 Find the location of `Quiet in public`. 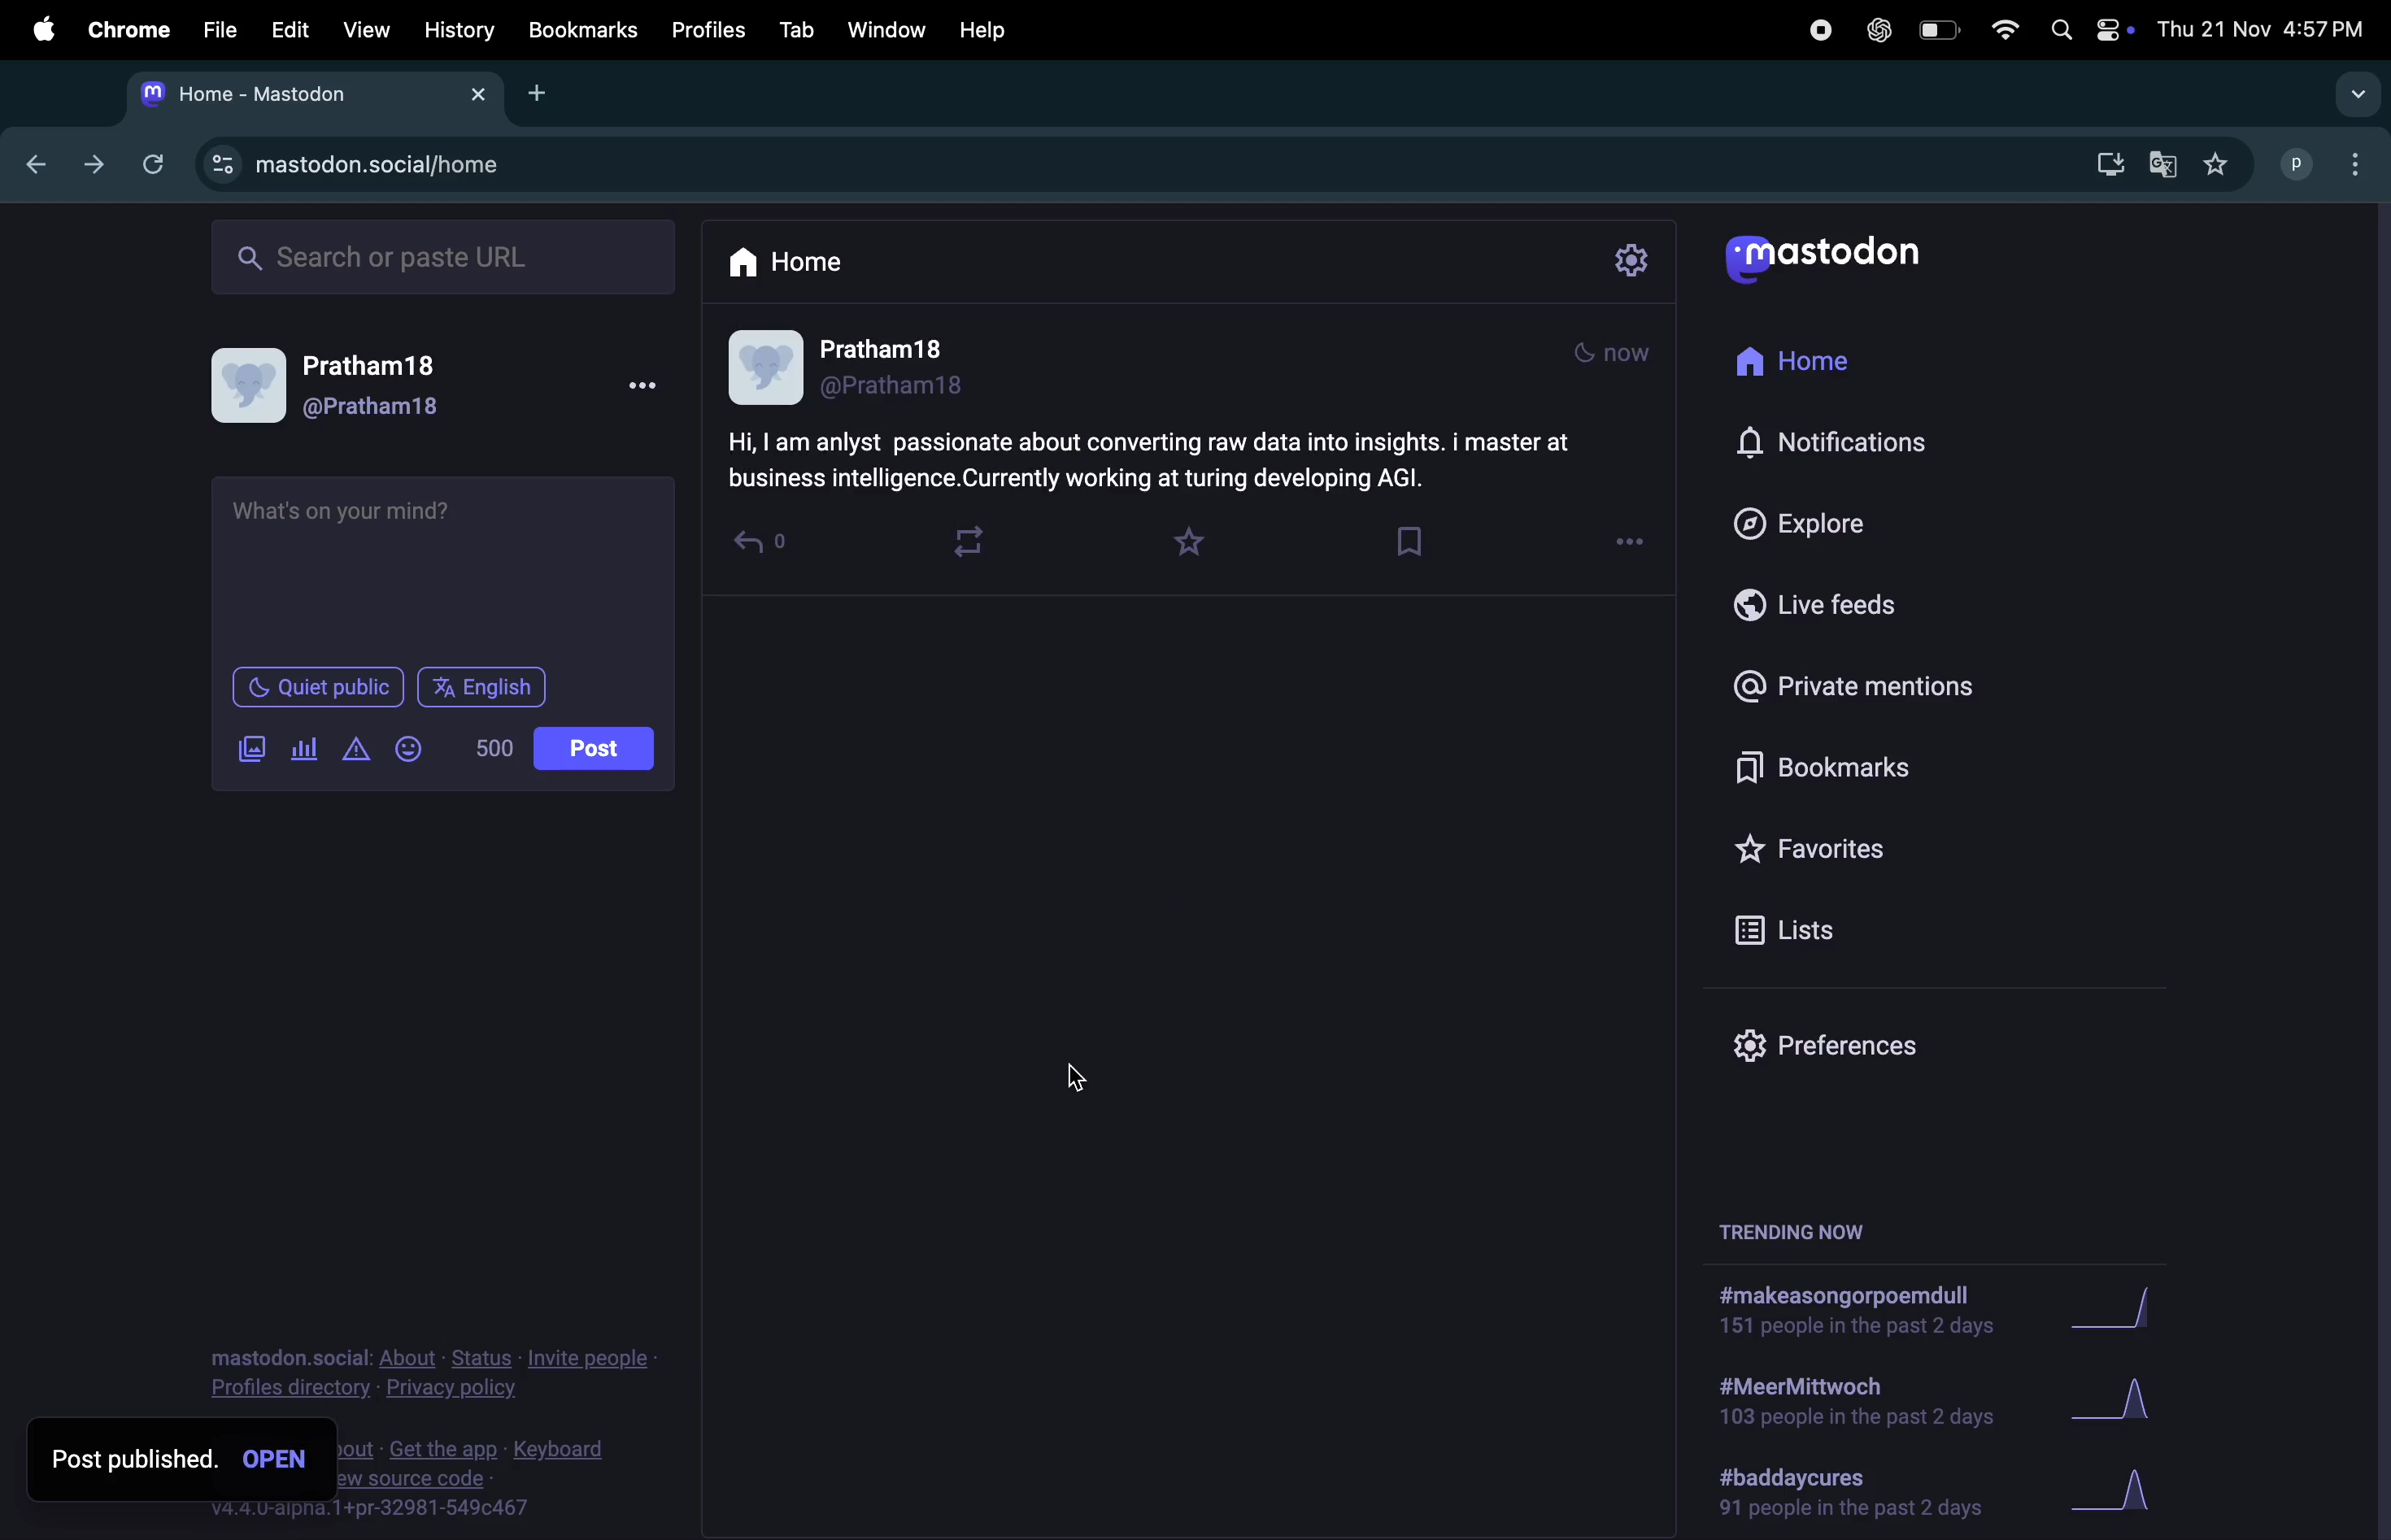

Quiet in public is located at coordinates (317, 689).